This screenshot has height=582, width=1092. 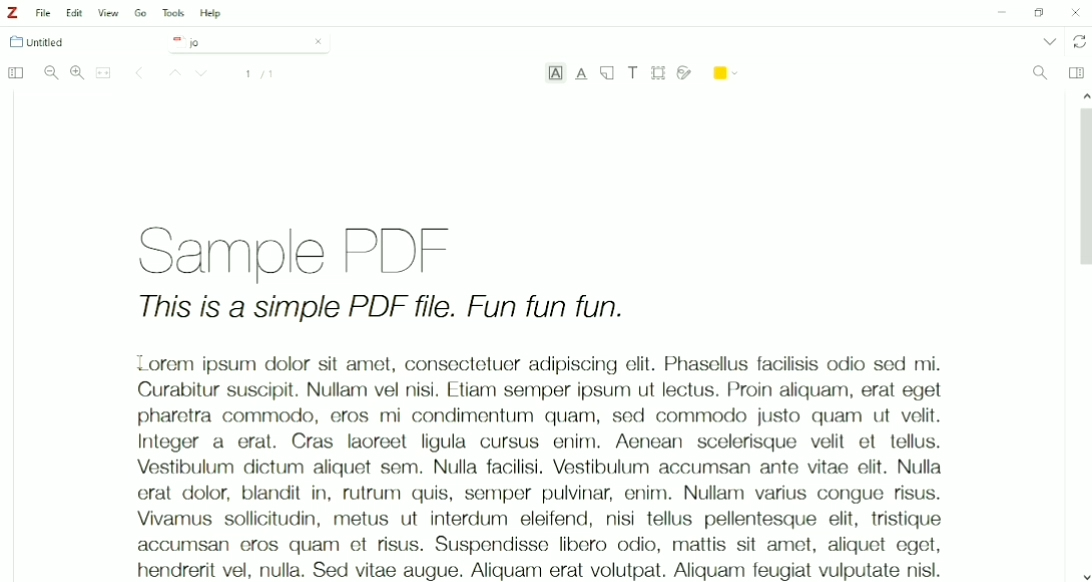 I want to click on Close, so click(x=318, y=41).